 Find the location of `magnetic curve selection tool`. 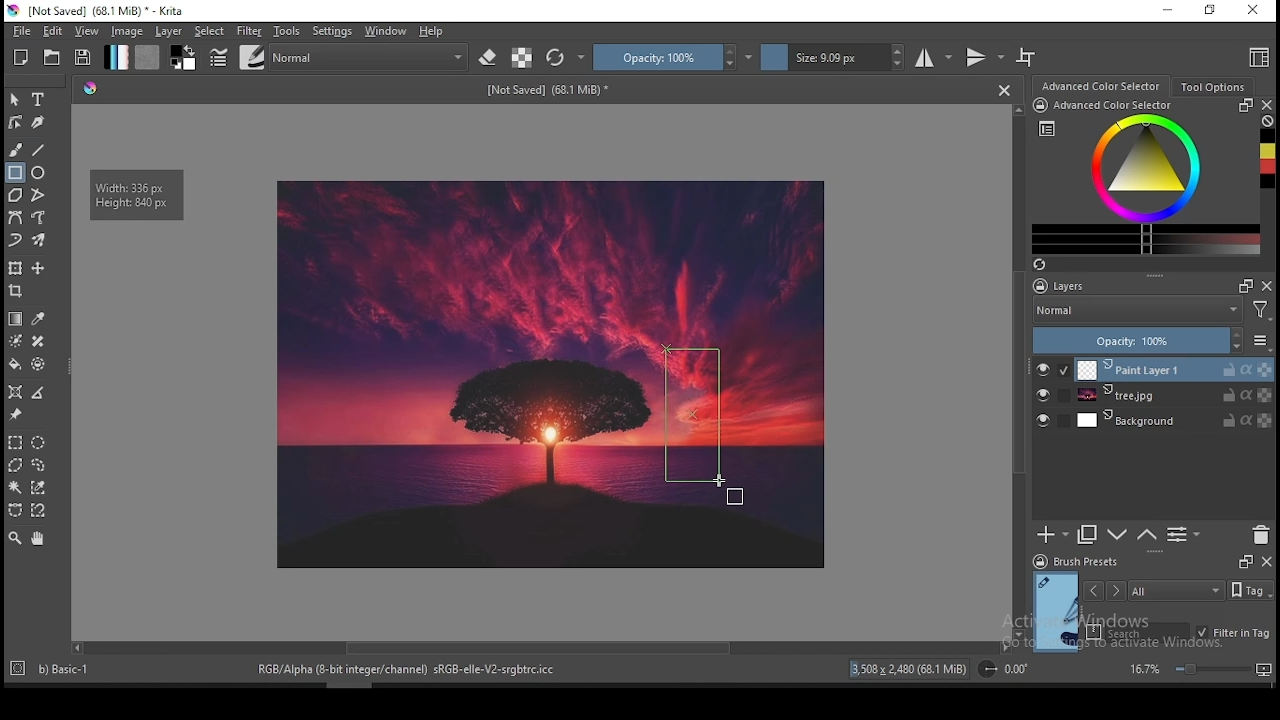

magnetic curve selection tool is located at coordinates (40, 511).